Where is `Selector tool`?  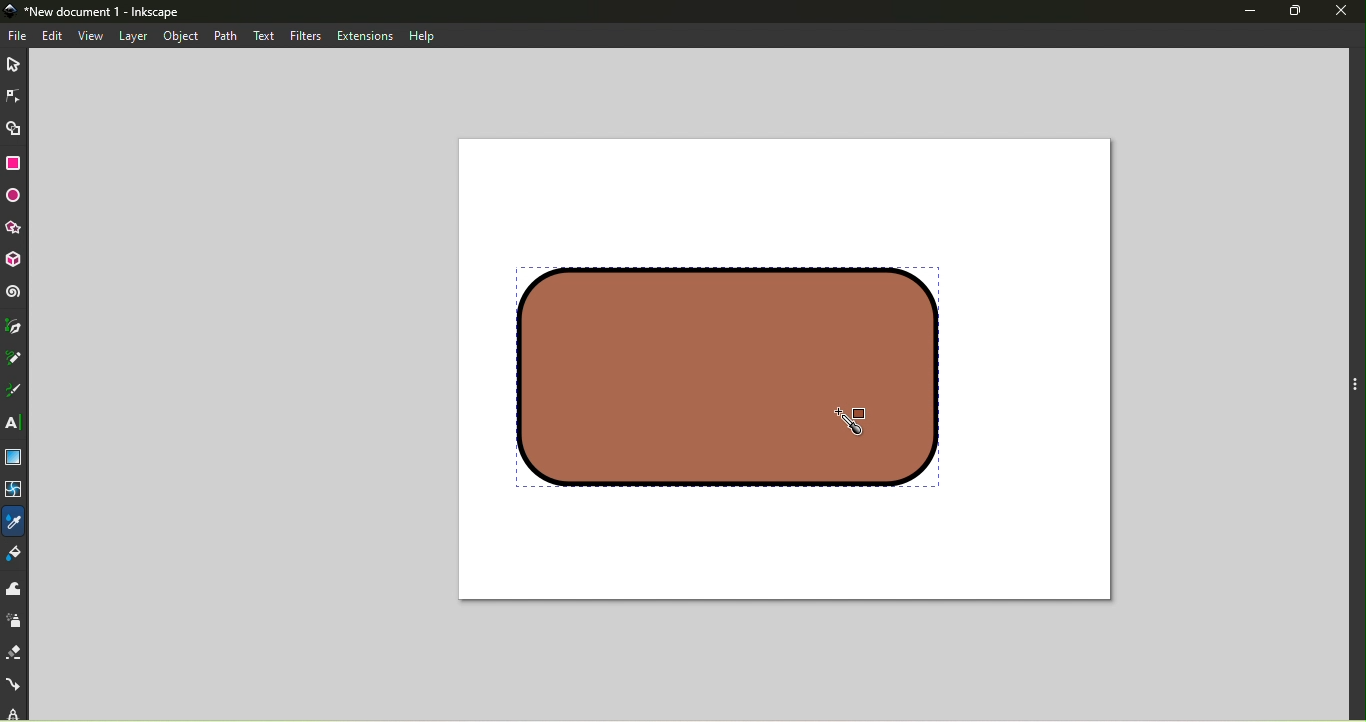
Selector tool is located at coordinates (16, 62).